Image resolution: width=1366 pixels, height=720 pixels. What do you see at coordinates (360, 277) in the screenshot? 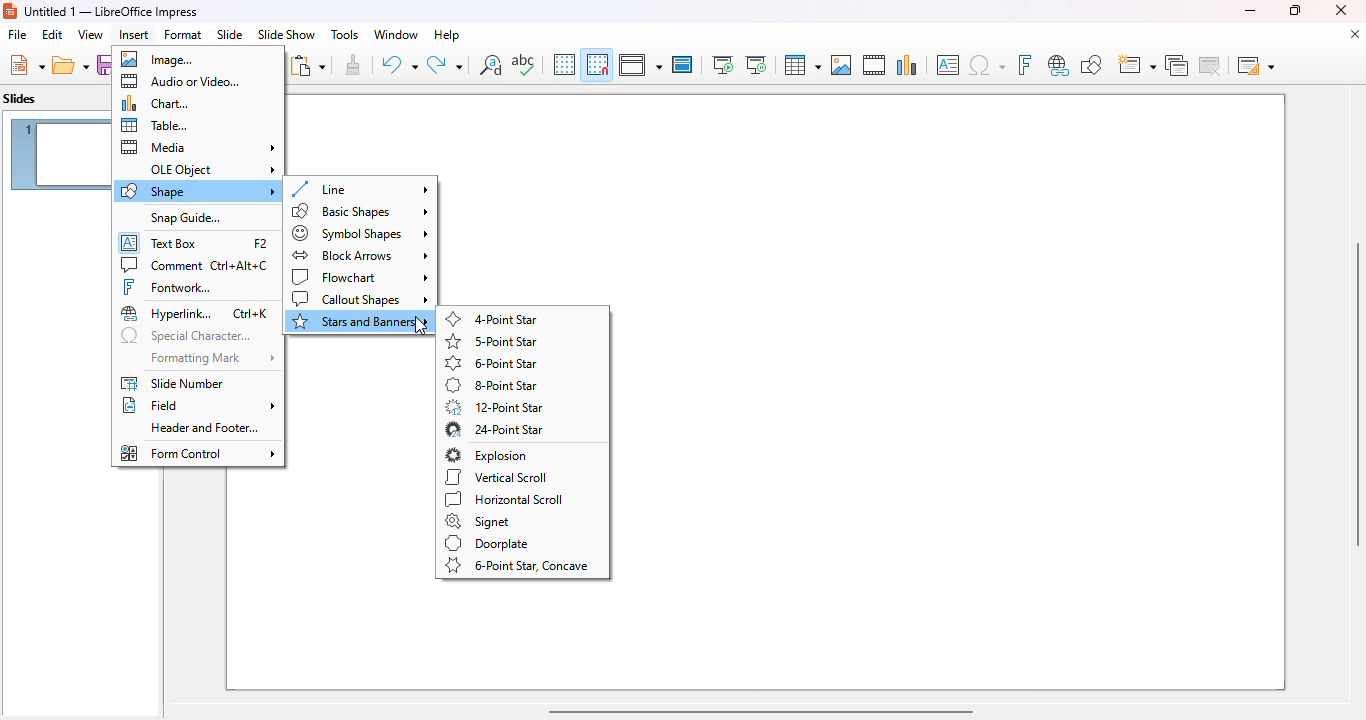
I see `flowchart` at bounding box center [360, 277].